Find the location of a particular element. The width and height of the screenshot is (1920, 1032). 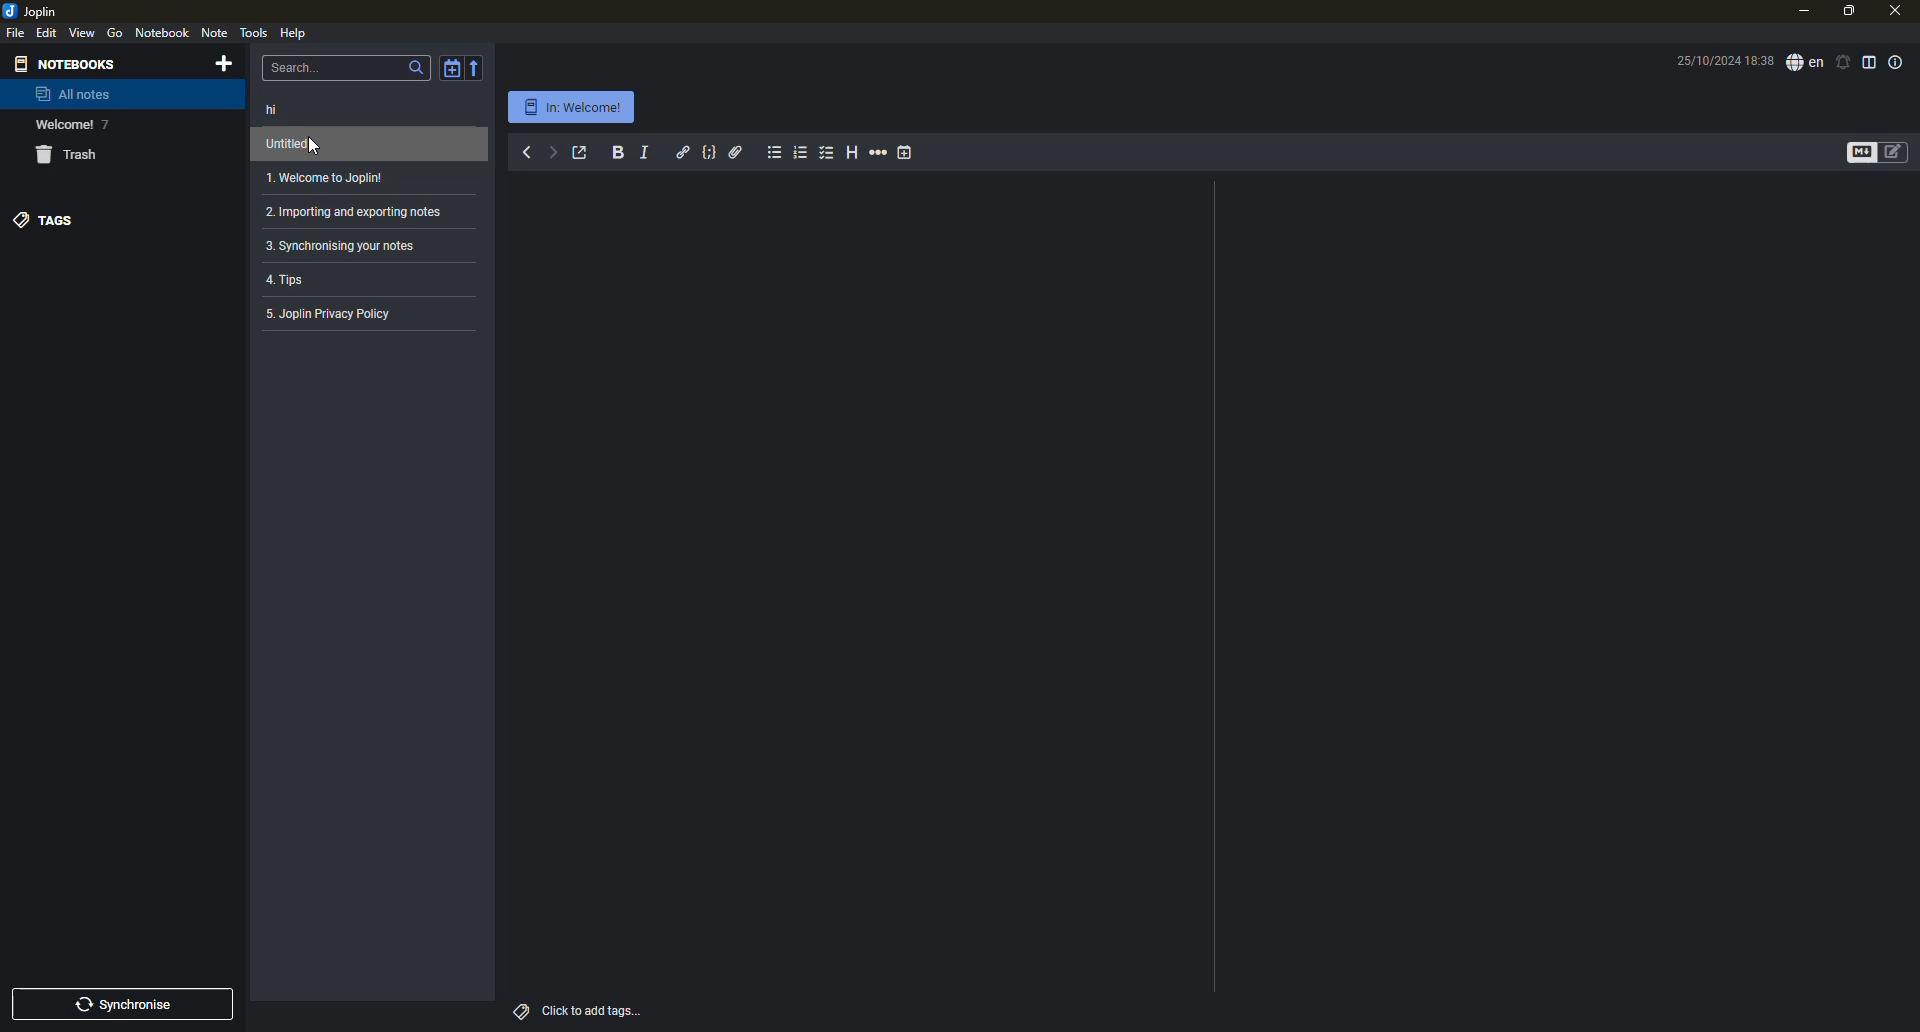

1. Welcome to Joplin! is located at coordinates (328, 178).